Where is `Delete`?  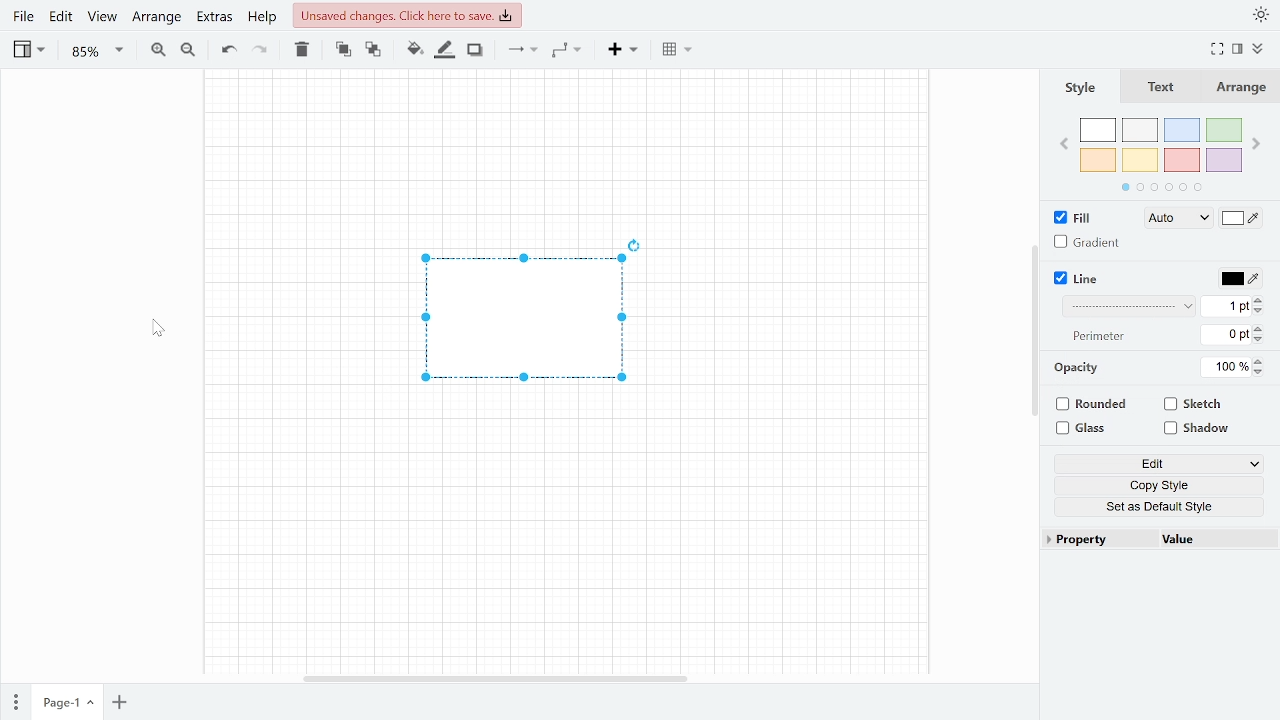
Delete is located at coordinates (303, 50).